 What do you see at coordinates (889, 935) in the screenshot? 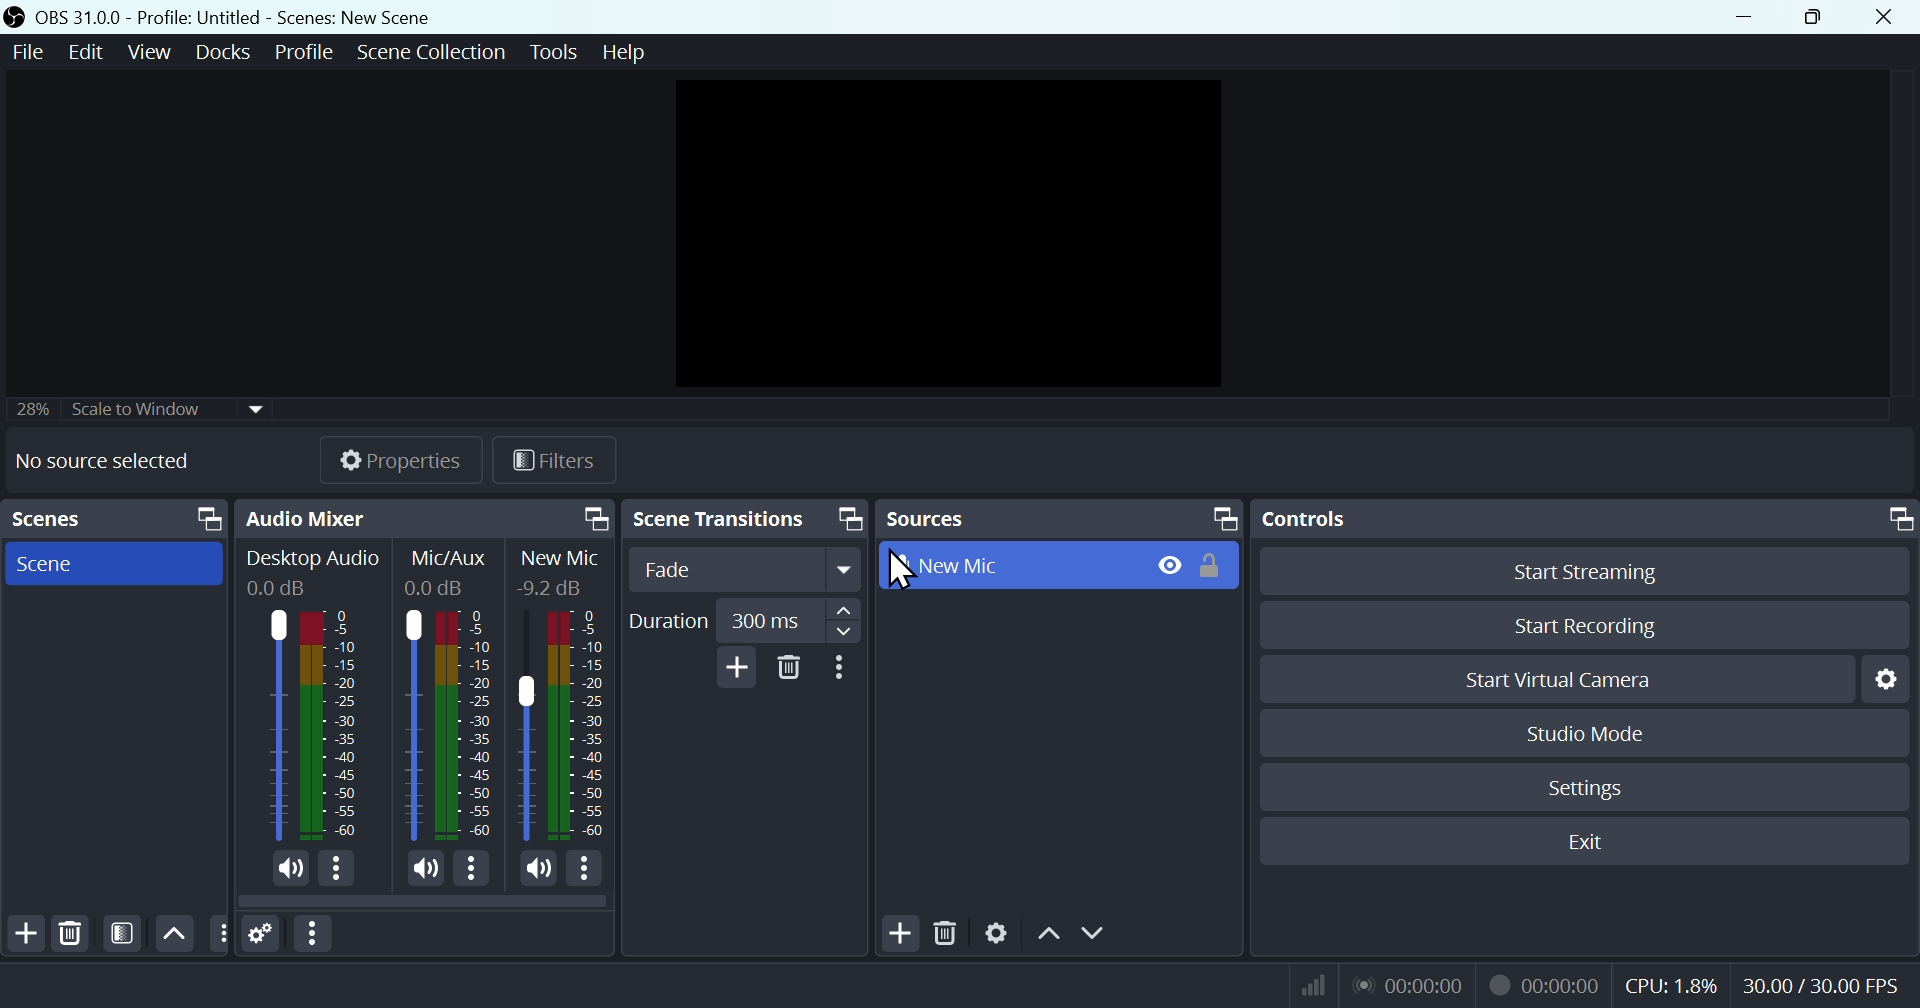
I see `Add` at bounding box center [889, 935].